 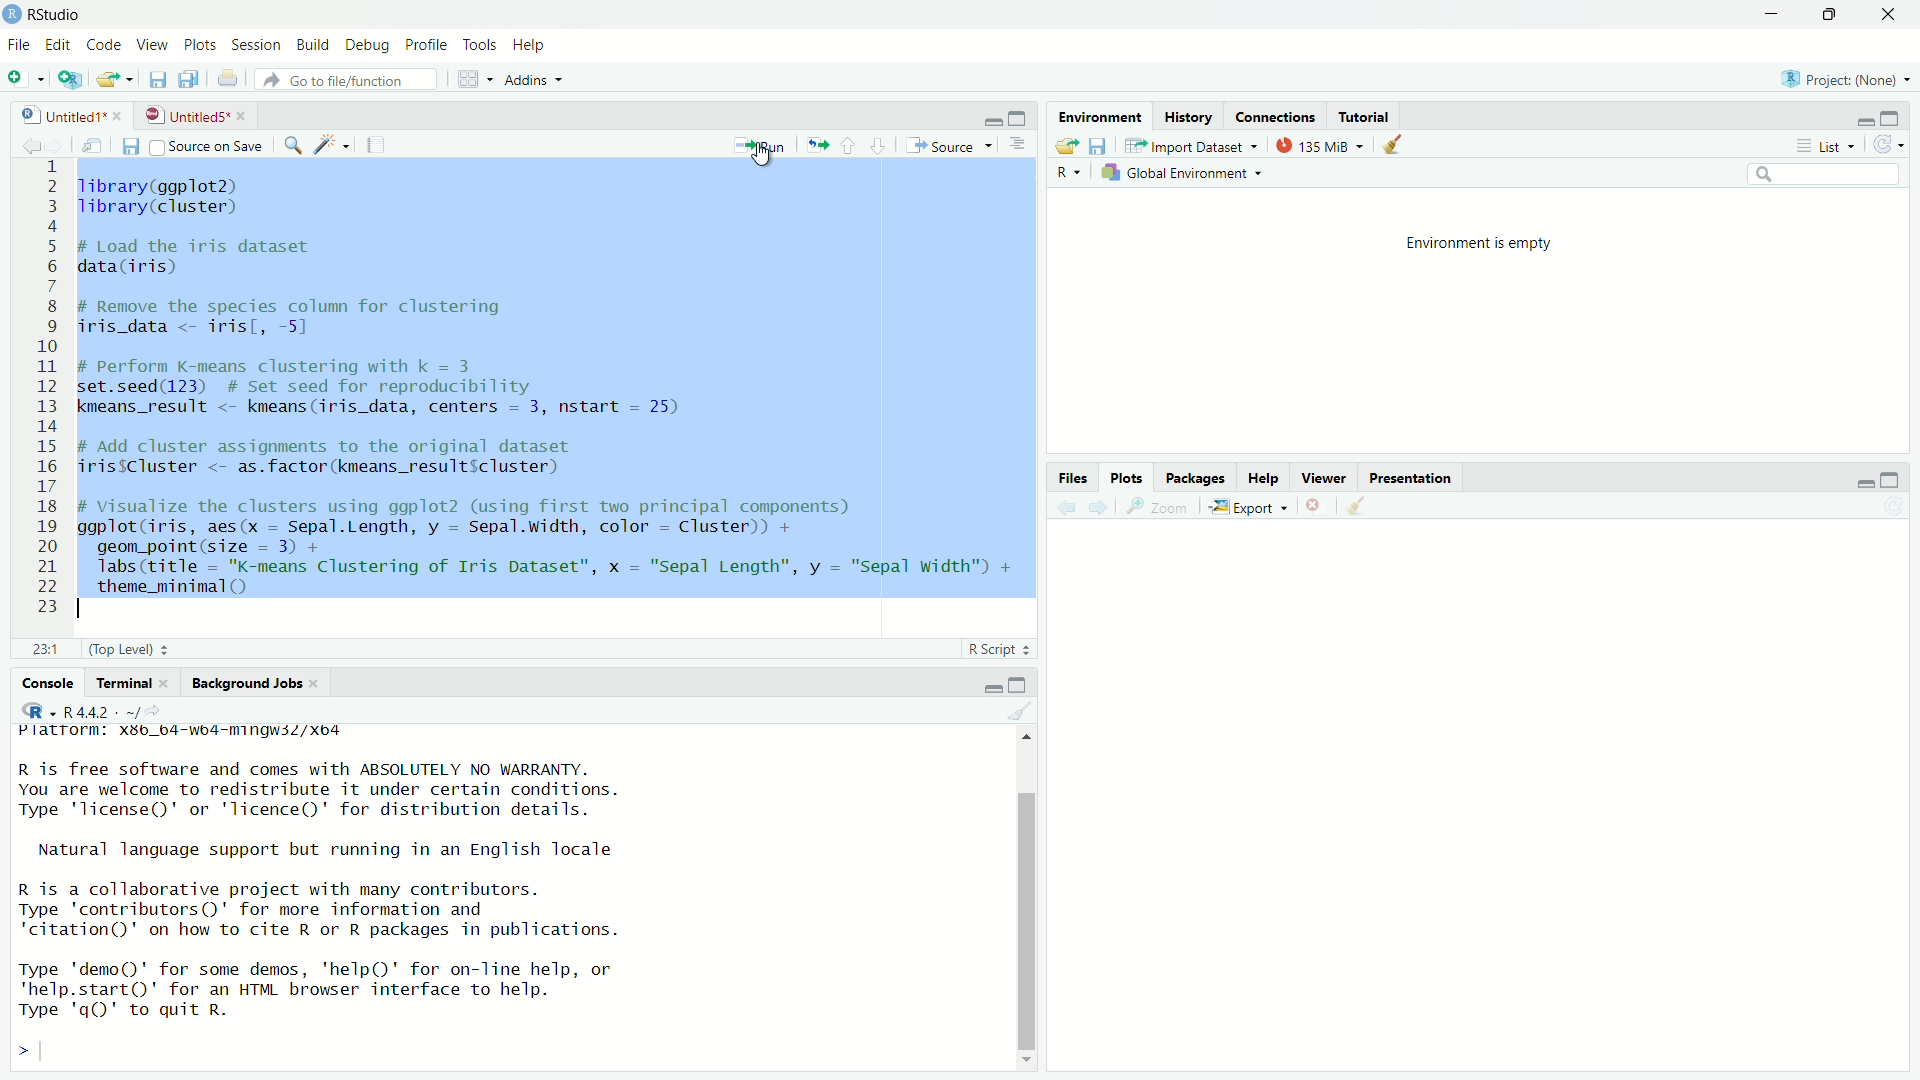 What do you see at coordinates (354, 459) in the screenshot?
I see `# Add cluster assignments to the original dataset  irisiCluster <- as.factor(kmeans_resultScluster)` at bounding box center [354, 459].